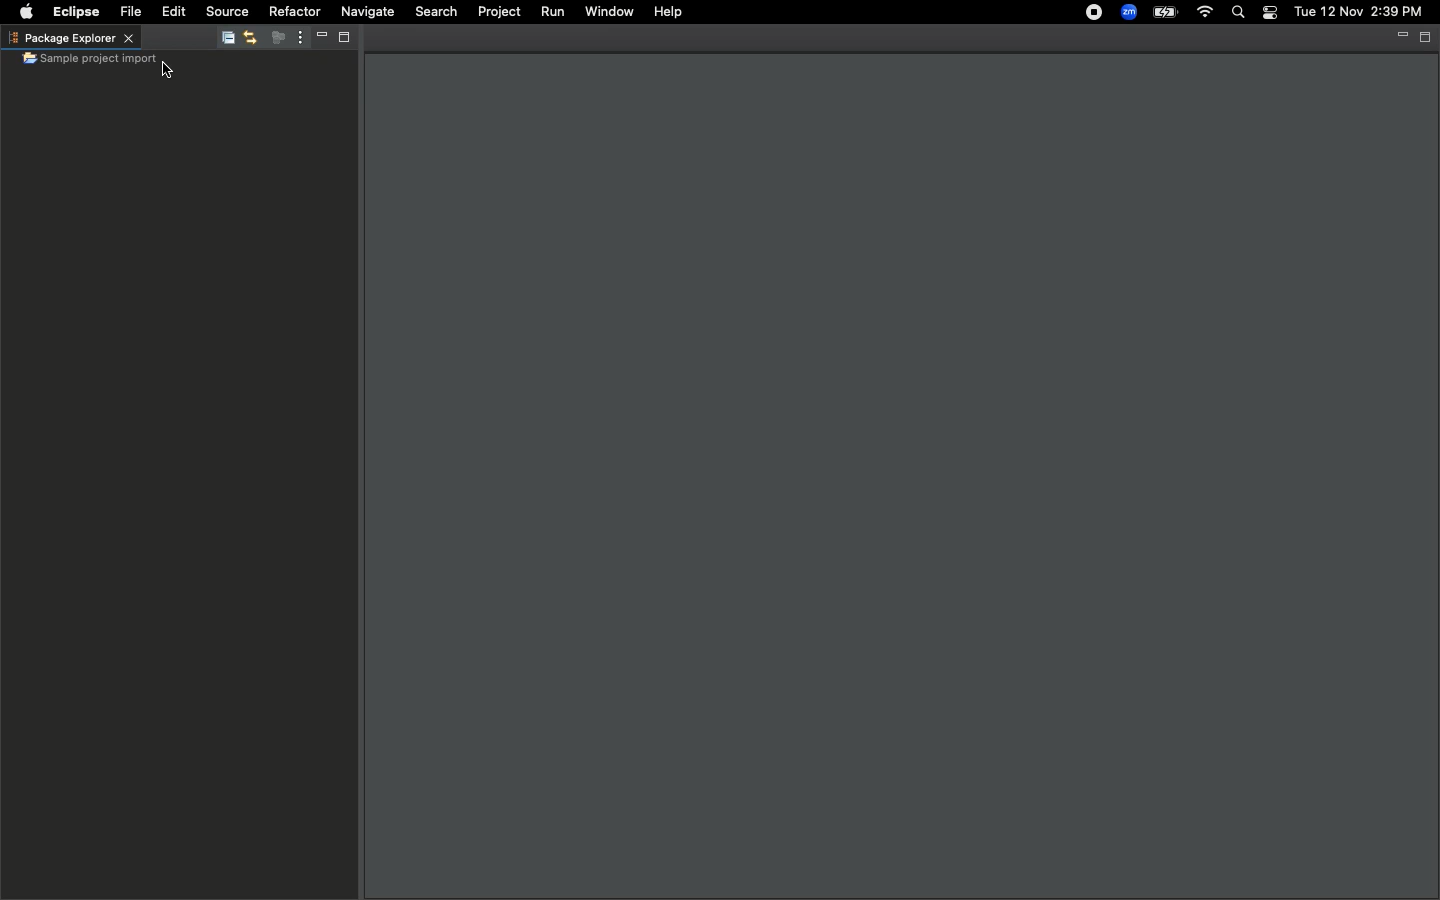  What do you see at coordinates (1205, 13) in the screenshot?
I see `Internet` at bounding box center [1205, 13].